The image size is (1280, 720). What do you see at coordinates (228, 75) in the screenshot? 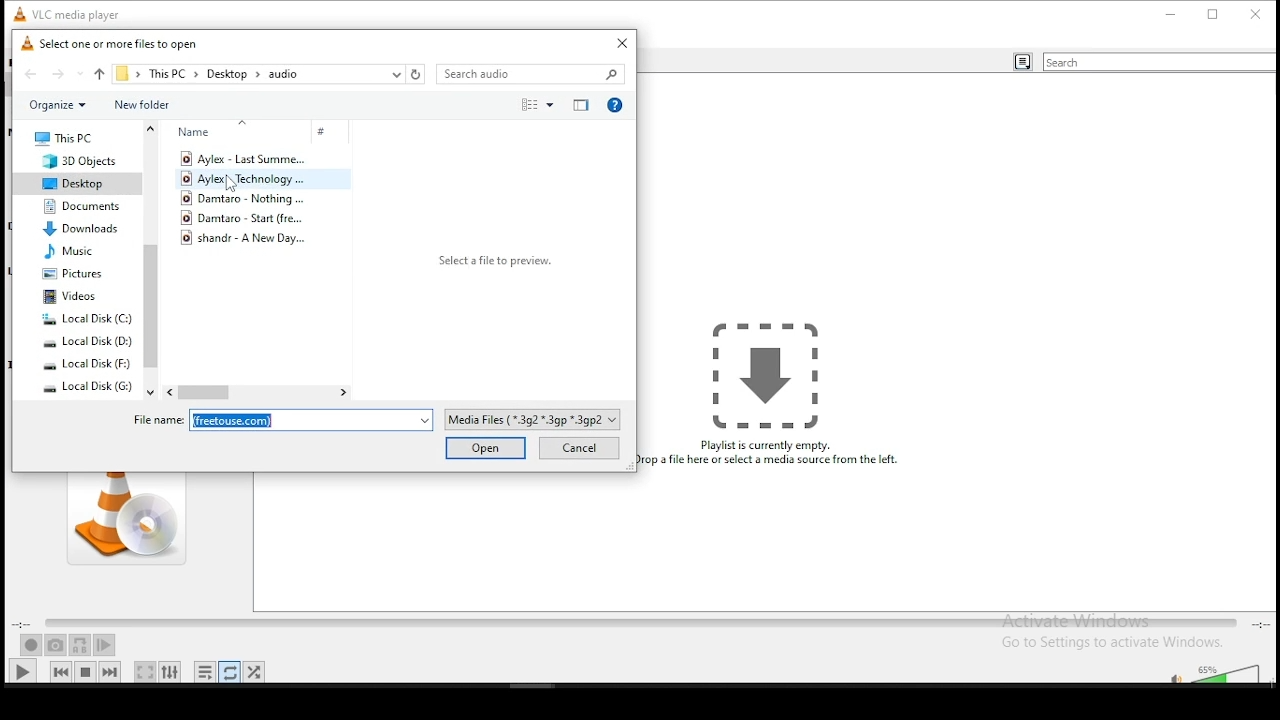
I see `desktop` at bounding box center [228, 75].